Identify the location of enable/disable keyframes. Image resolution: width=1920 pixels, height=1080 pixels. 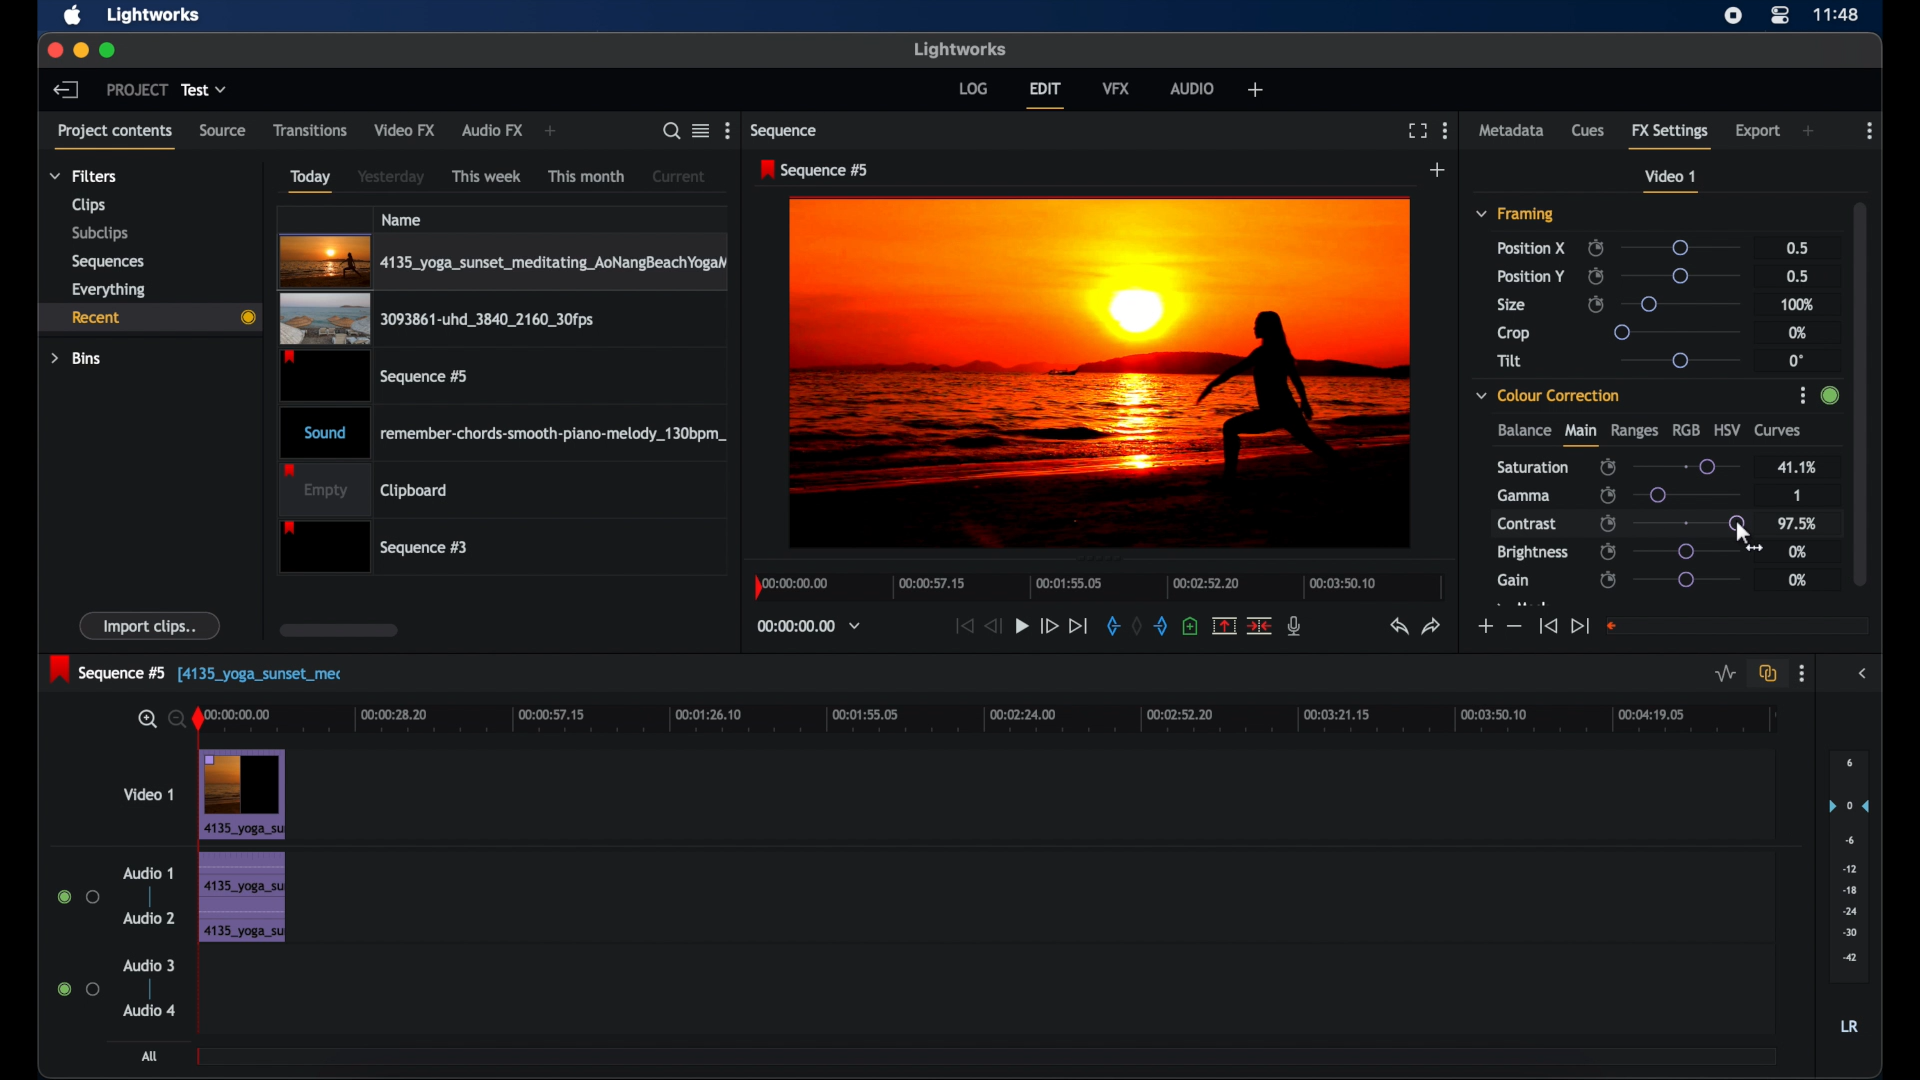
(1595, 248).